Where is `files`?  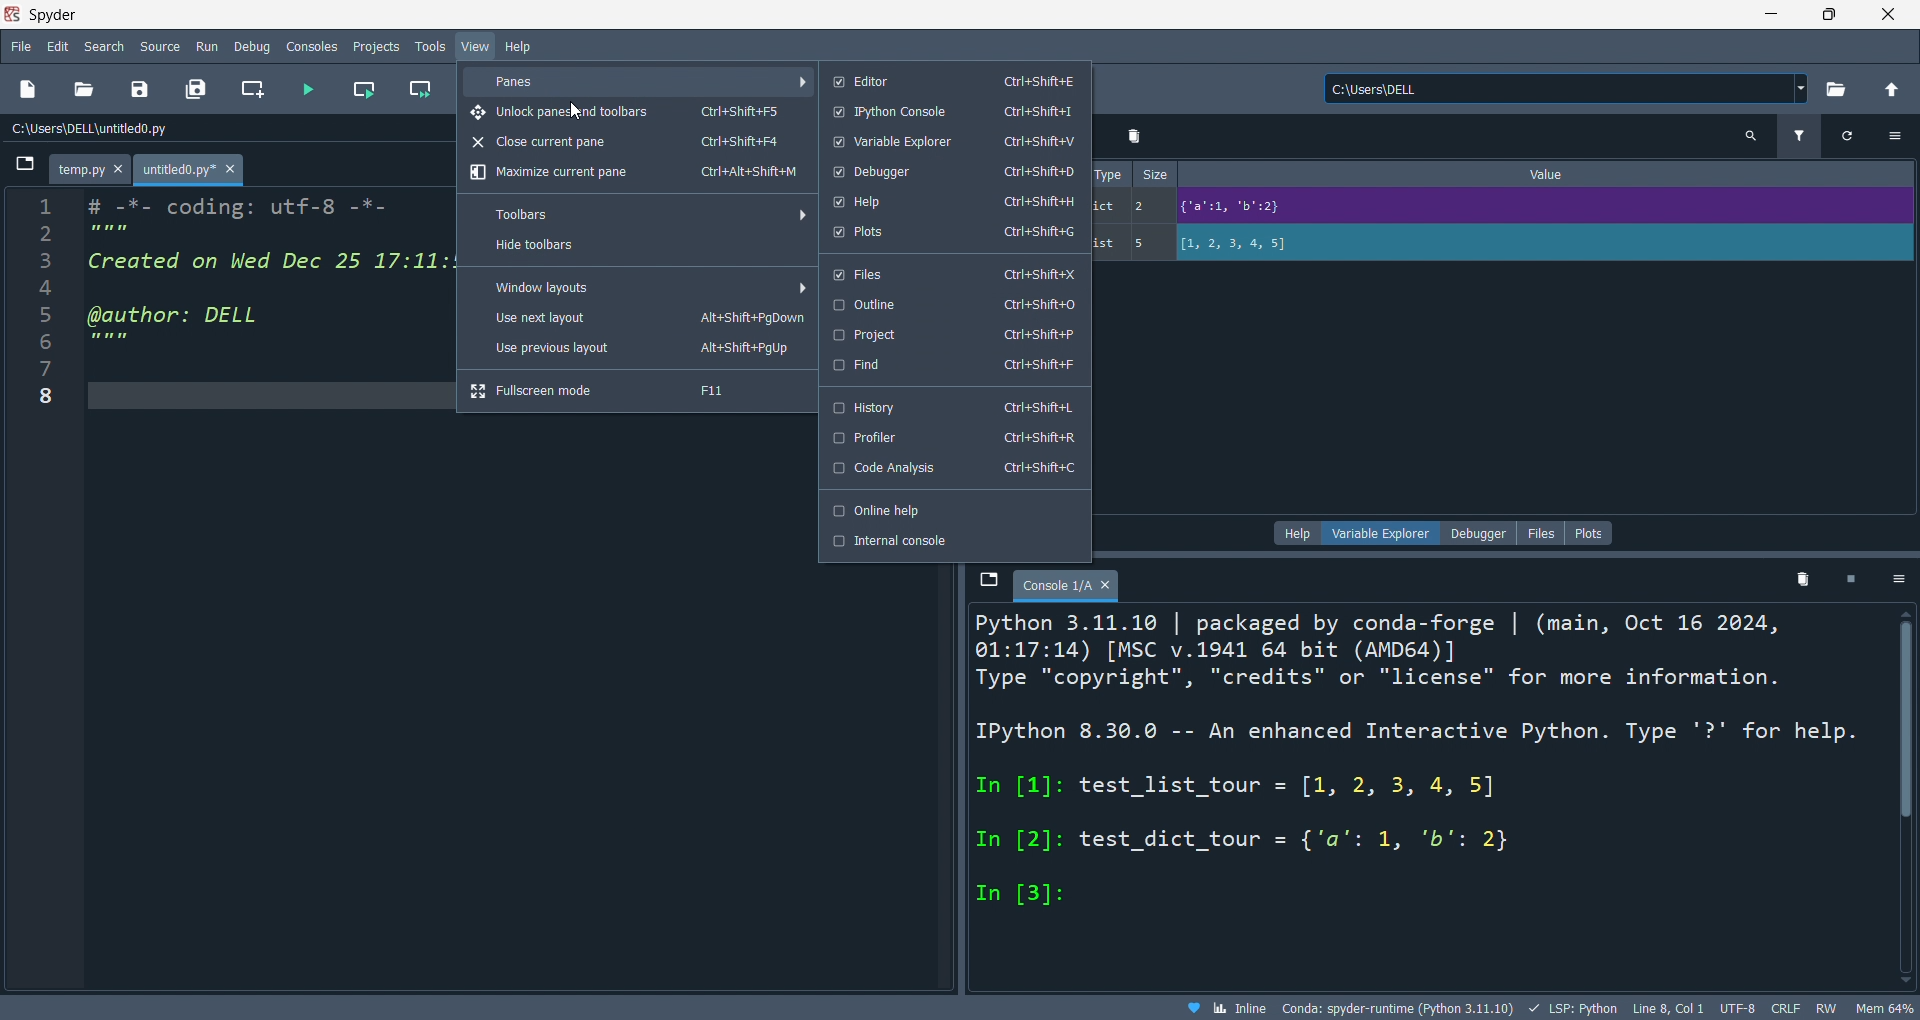
files is located at coordinates (952, 272).